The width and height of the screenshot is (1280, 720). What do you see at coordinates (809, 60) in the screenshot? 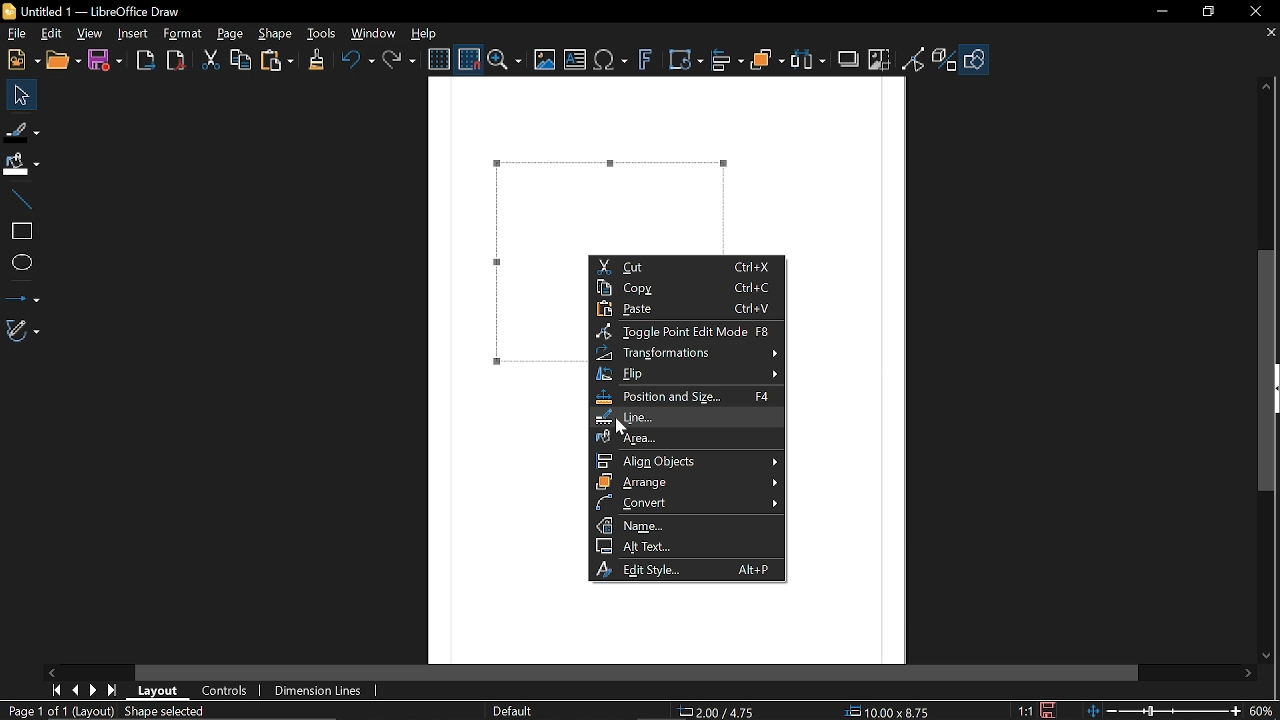
I see `Select at least three objects to distribute` at bounding box center [809, 60].